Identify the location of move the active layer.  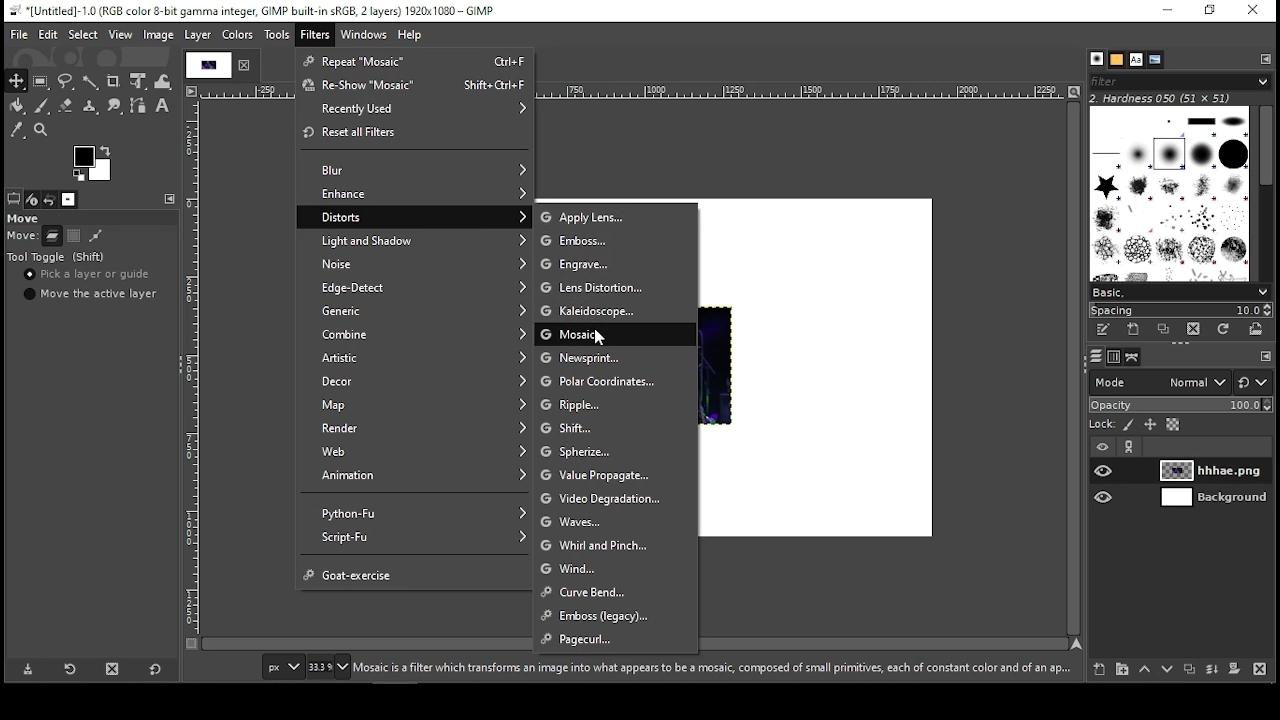
(91, 294).